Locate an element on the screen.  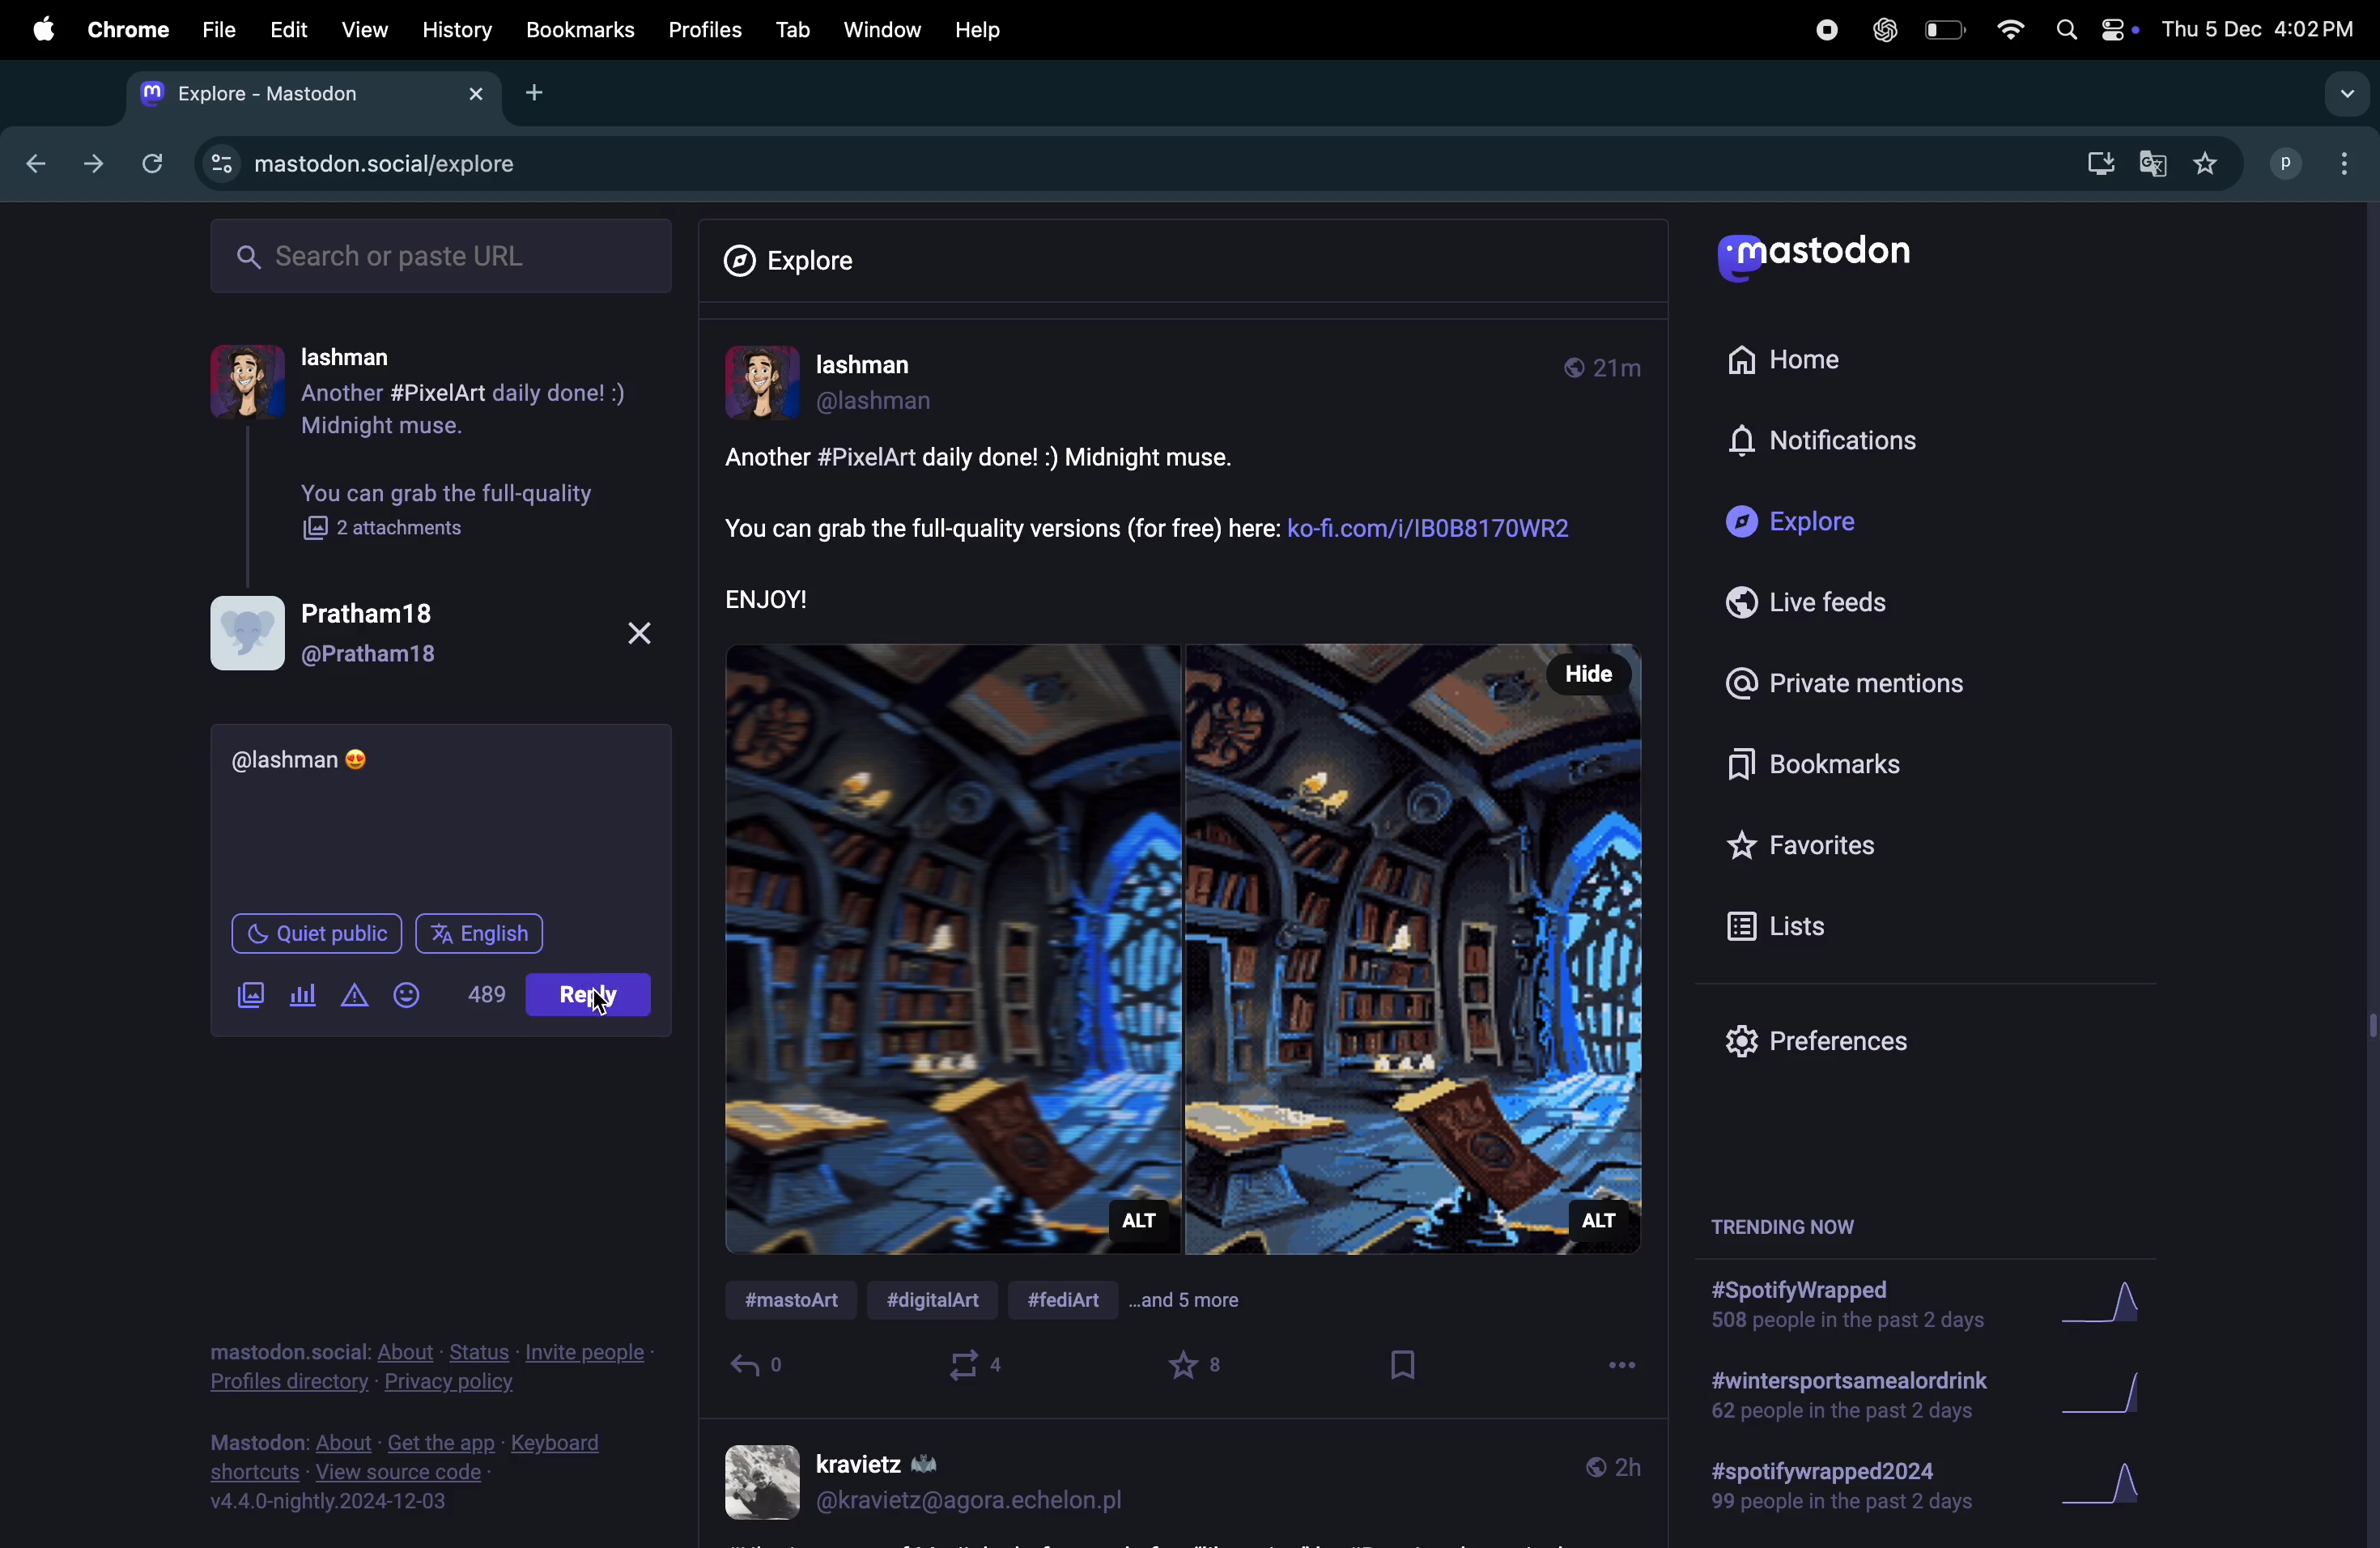
user profile is located at coordinates (930, 1483).